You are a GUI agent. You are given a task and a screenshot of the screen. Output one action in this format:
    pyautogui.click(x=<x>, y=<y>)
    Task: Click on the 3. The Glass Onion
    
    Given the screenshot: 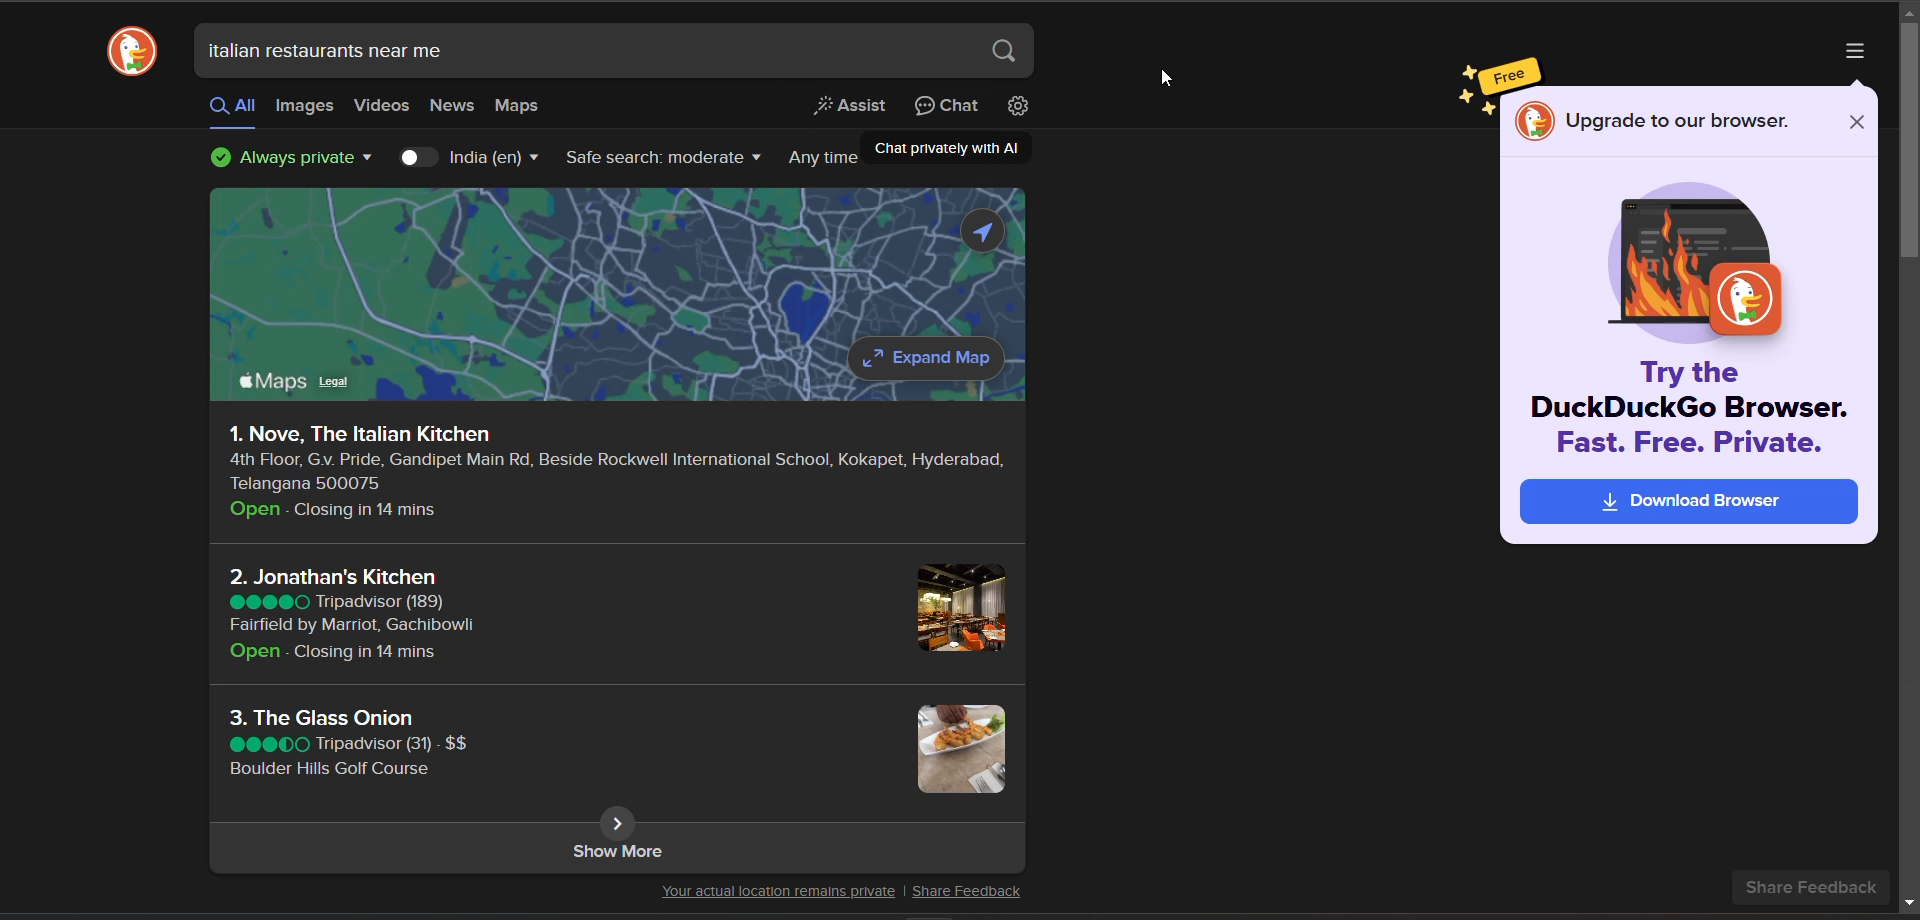 What is the action you would take?
    pyautogui.click(x=321, y=718)
    